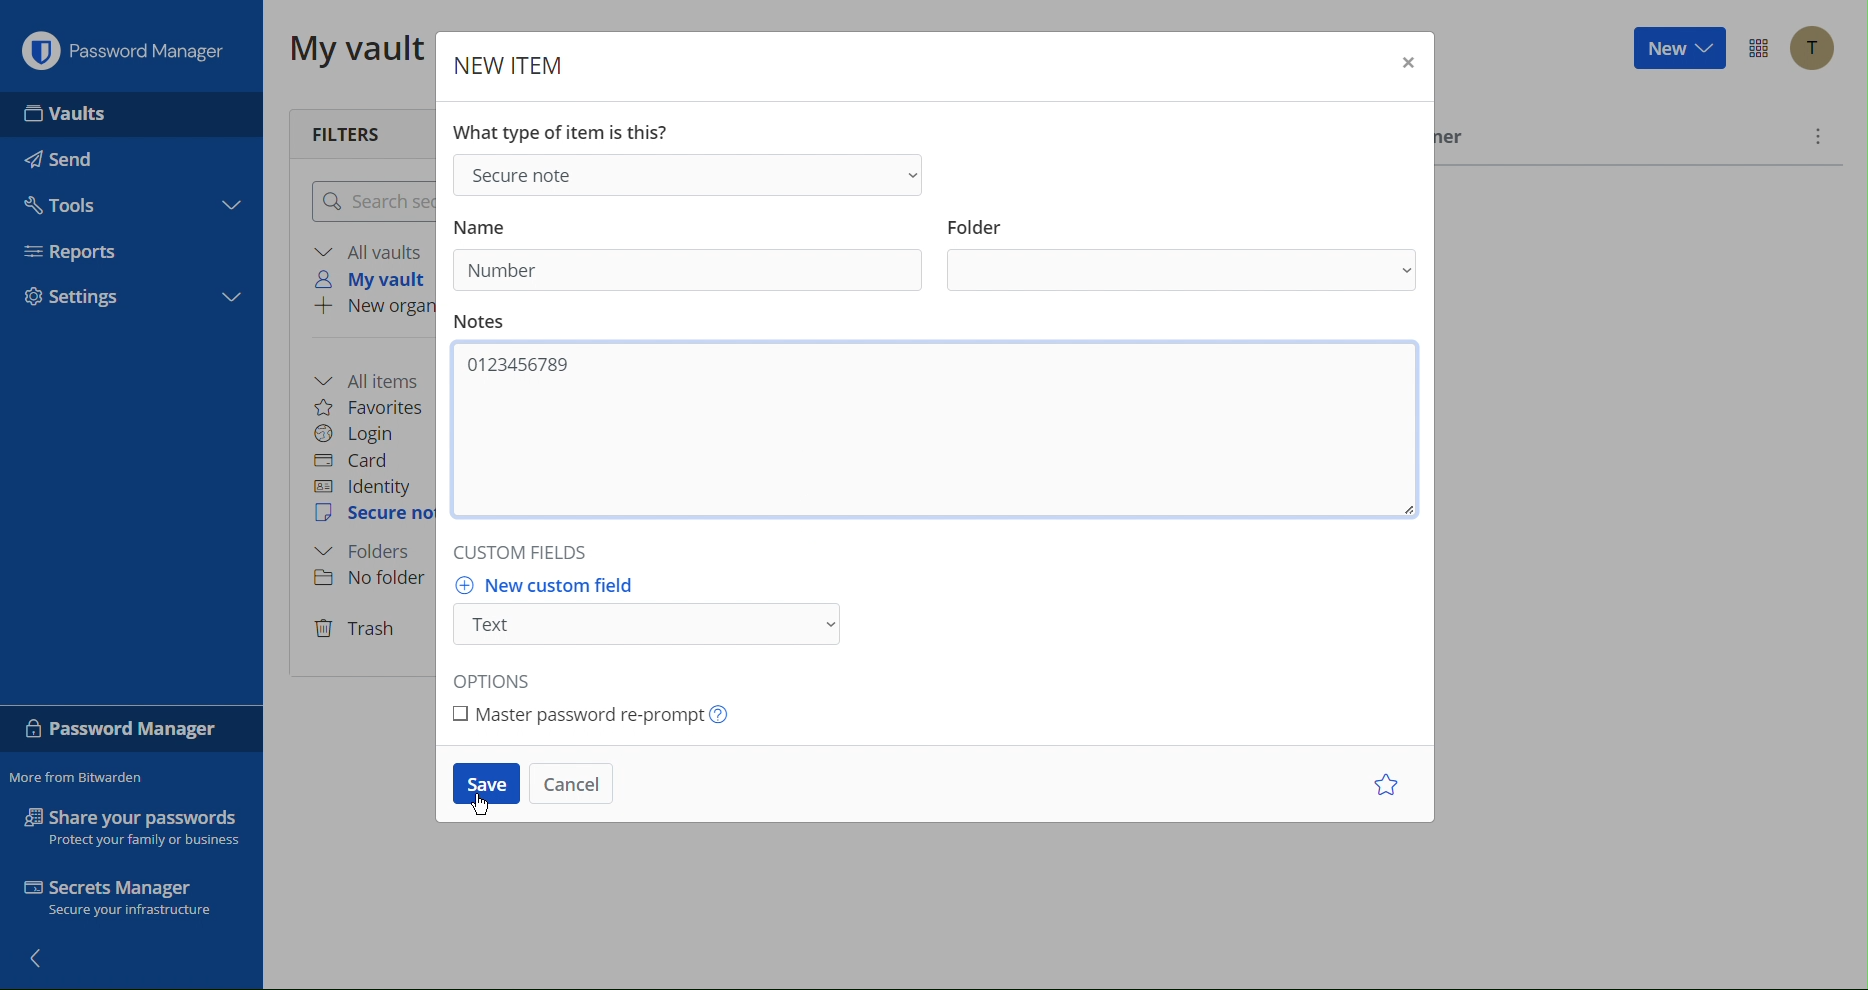  I want to click on Close, so click(1405, 63).